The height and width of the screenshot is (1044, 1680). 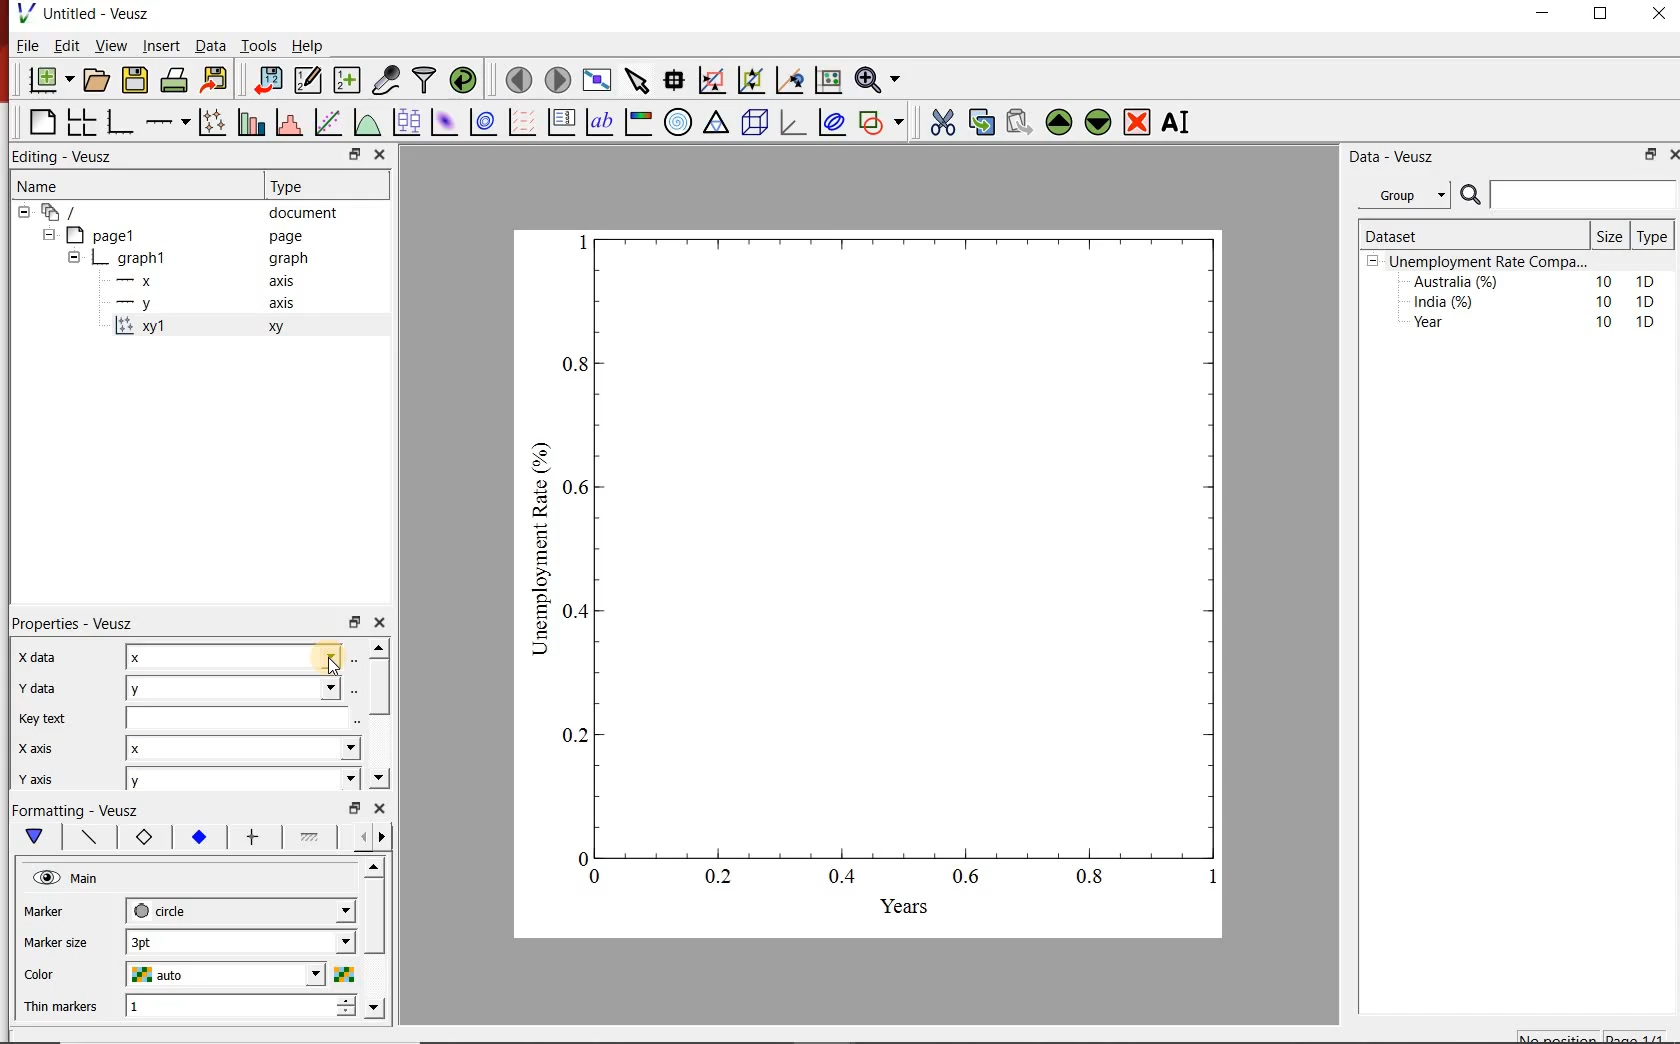 What do you see at coordinates (327, 122) in the screenshot?
I see `fit a function` at bounding box center [327, 122].